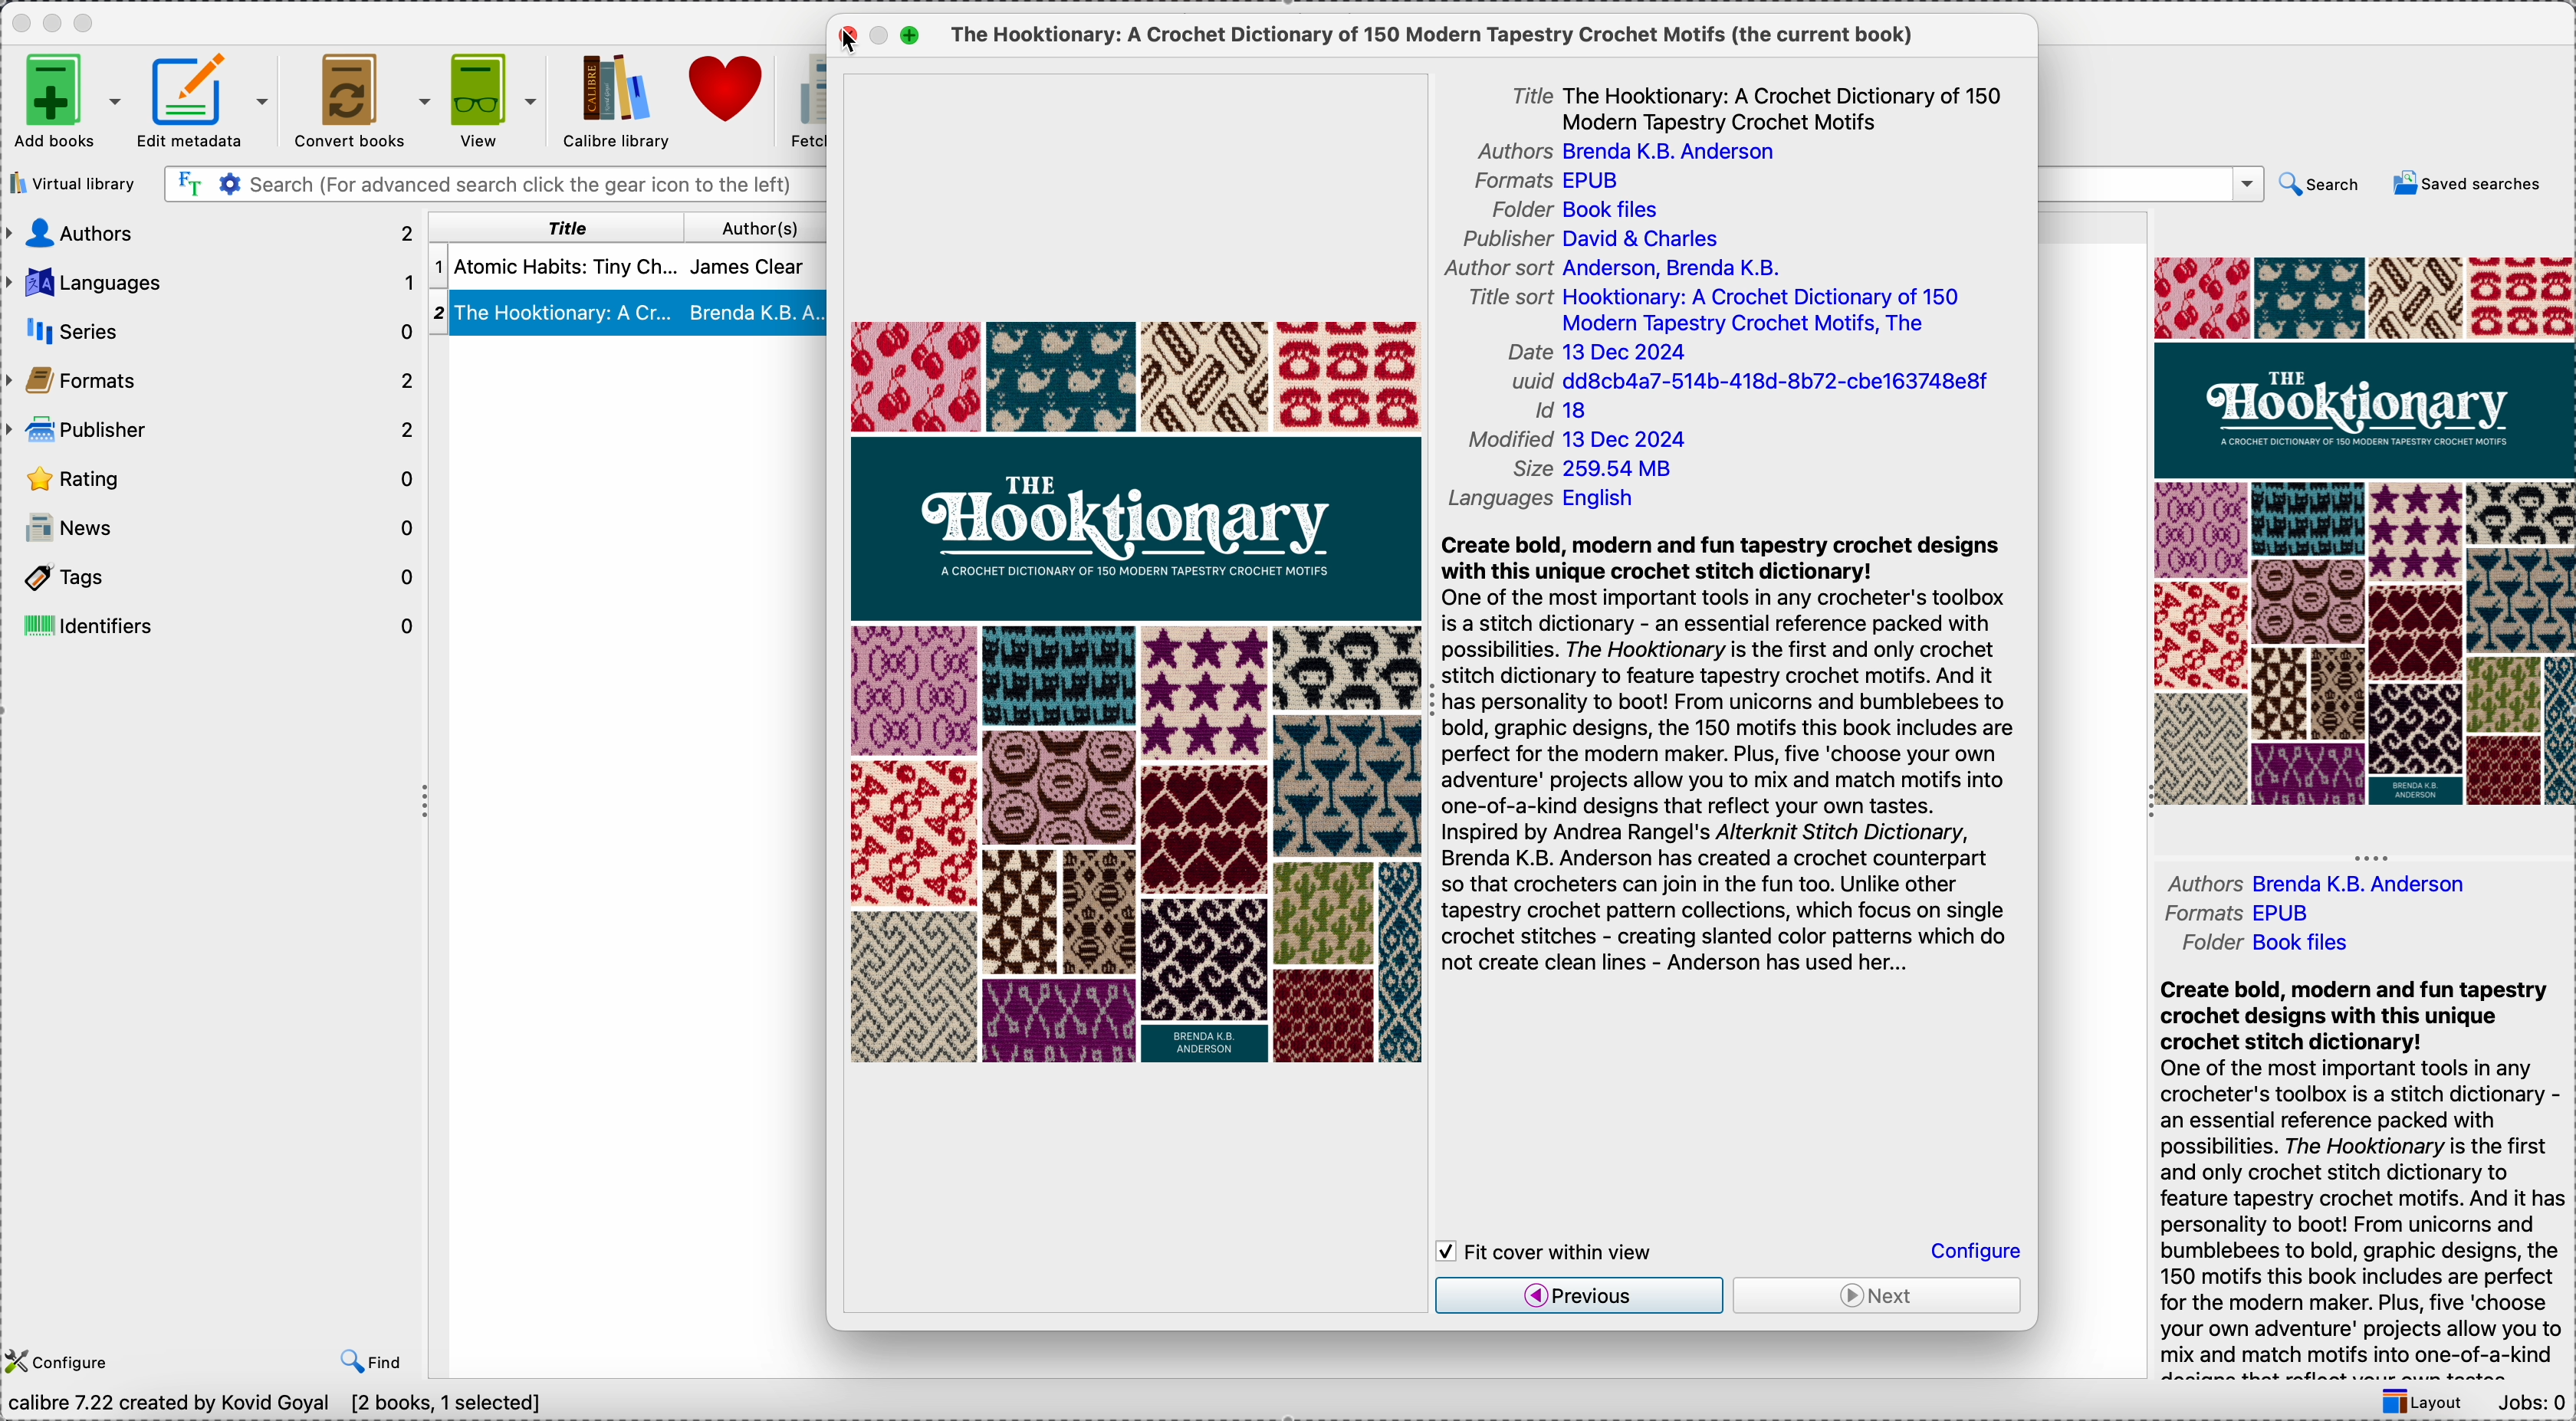  I want to click on virtual library, so click(76, 184).